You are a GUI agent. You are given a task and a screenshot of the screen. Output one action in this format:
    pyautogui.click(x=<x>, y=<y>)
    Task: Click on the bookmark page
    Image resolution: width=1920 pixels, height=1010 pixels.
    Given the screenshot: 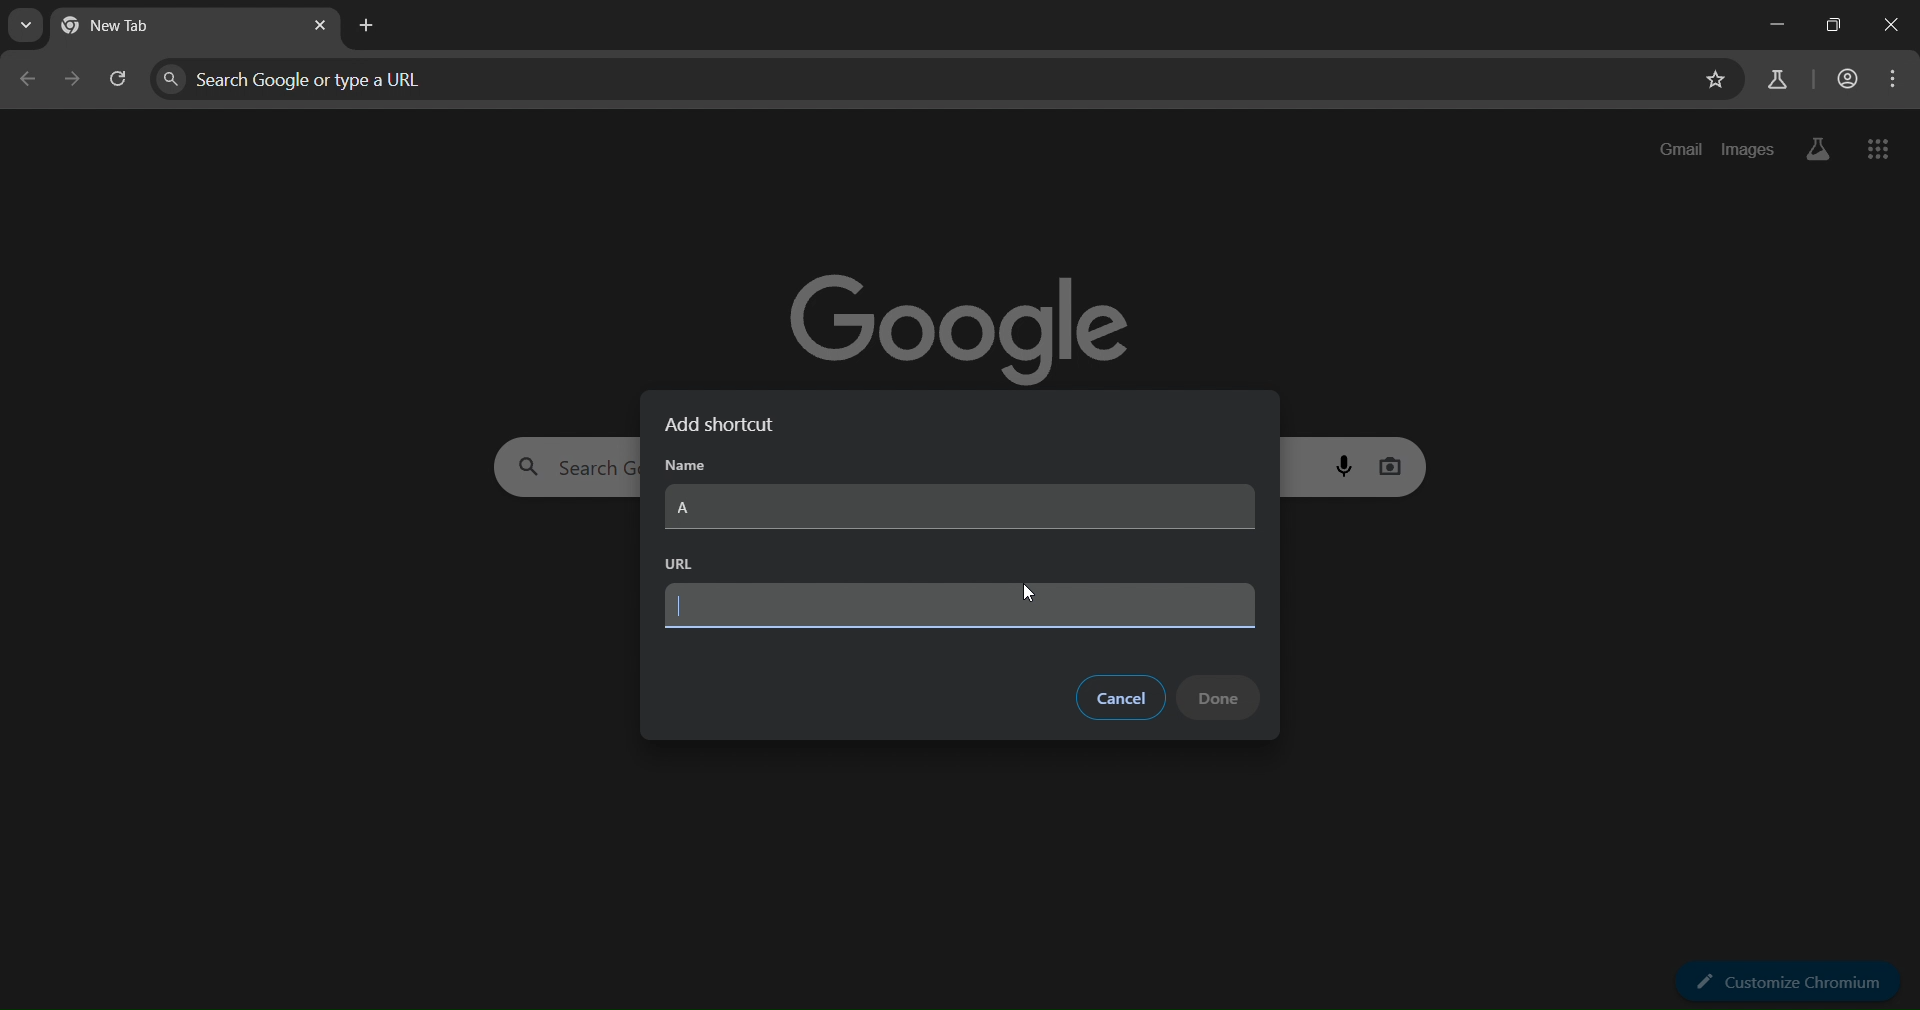 What is the action you would take?
    pyautogui.click(x=1713, y=82)
    